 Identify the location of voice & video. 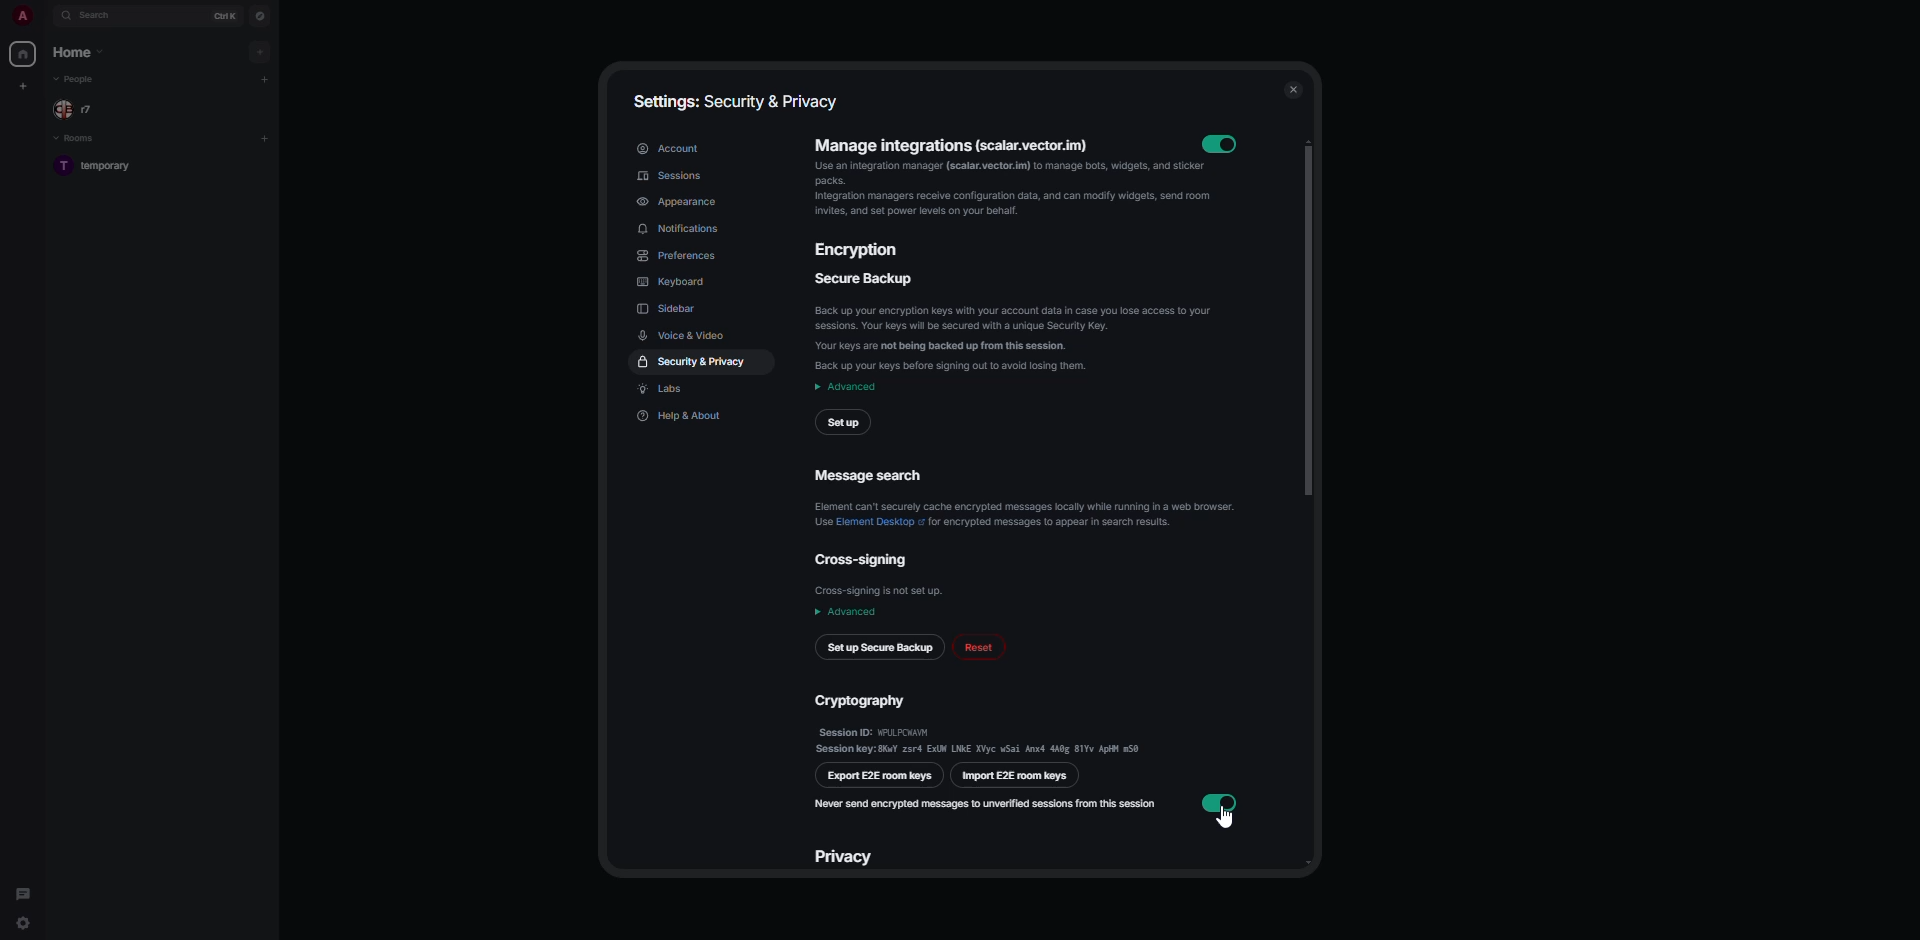
(686, 334).